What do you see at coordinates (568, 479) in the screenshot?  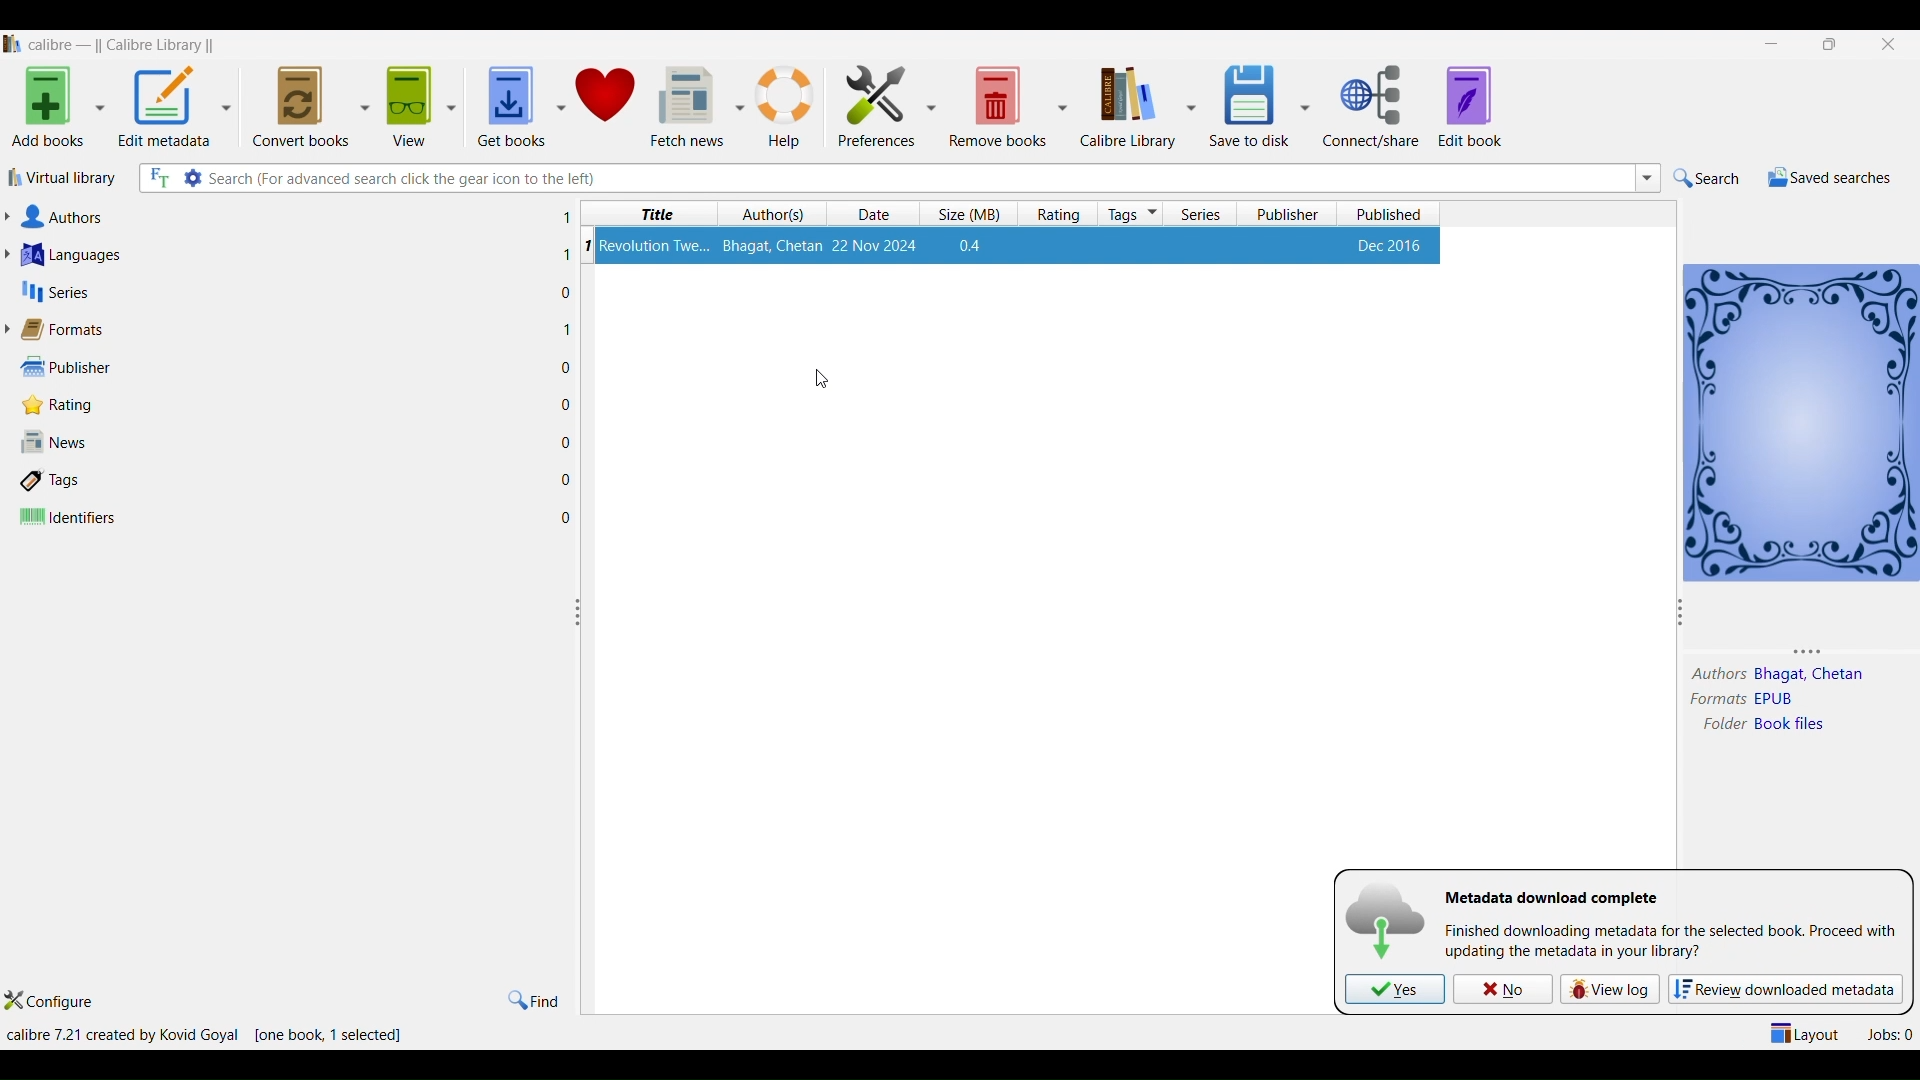 I see `0` at bounding box center [568, 479].